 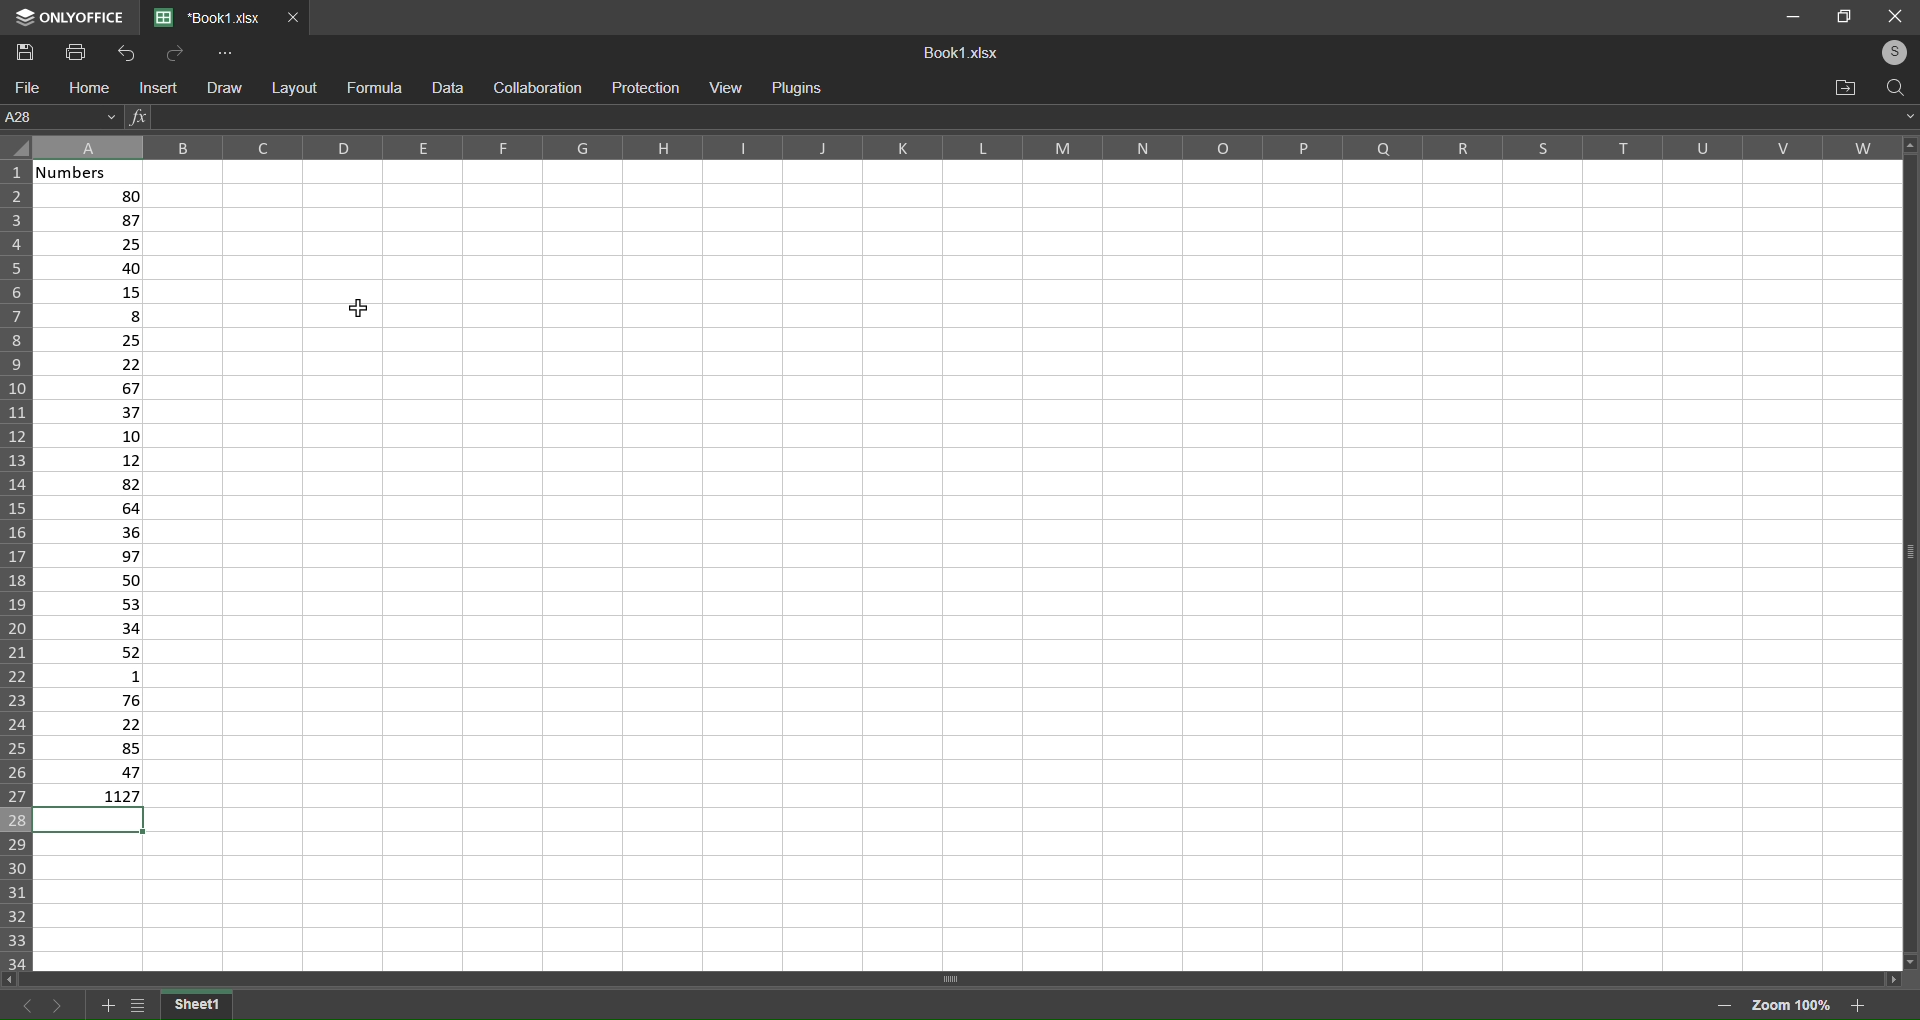 I want to click on Plugins, so click(x=804, y=89).